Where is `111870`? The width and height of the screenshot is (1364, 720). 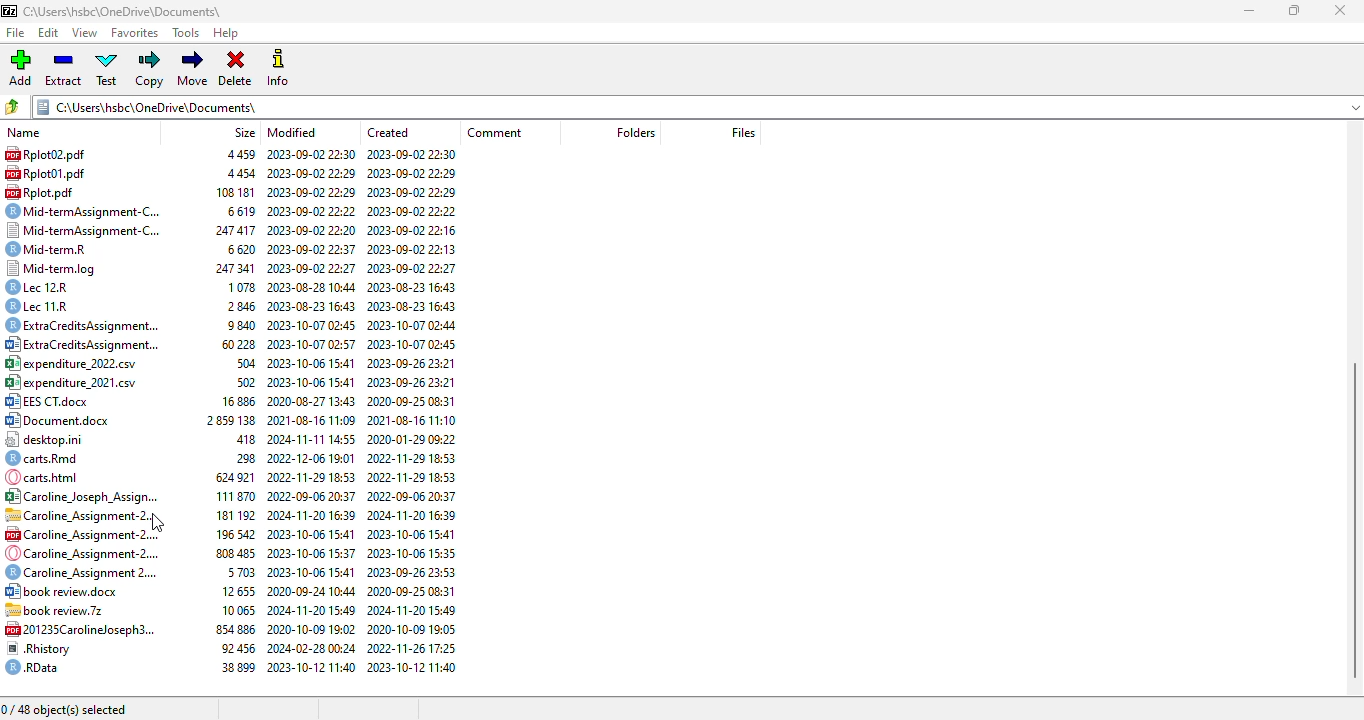 111870 is located at coordinates (237, 497).